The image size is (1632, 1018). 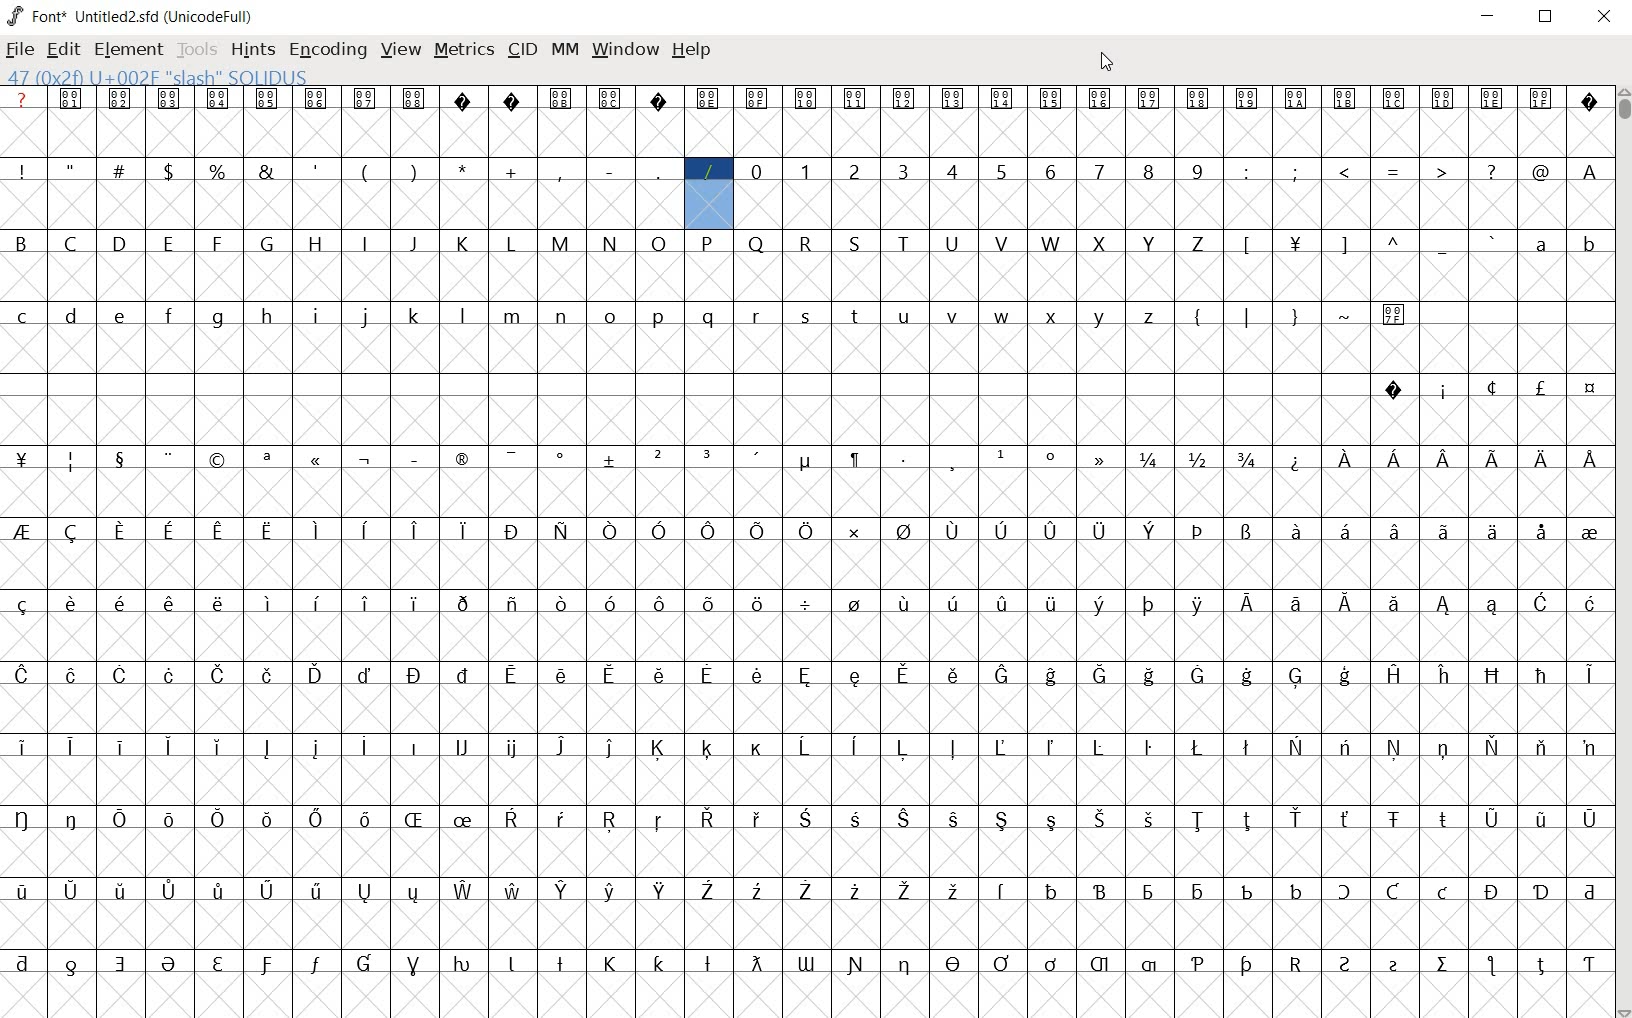 I want to click on glyph, so click(x=610, y=172).